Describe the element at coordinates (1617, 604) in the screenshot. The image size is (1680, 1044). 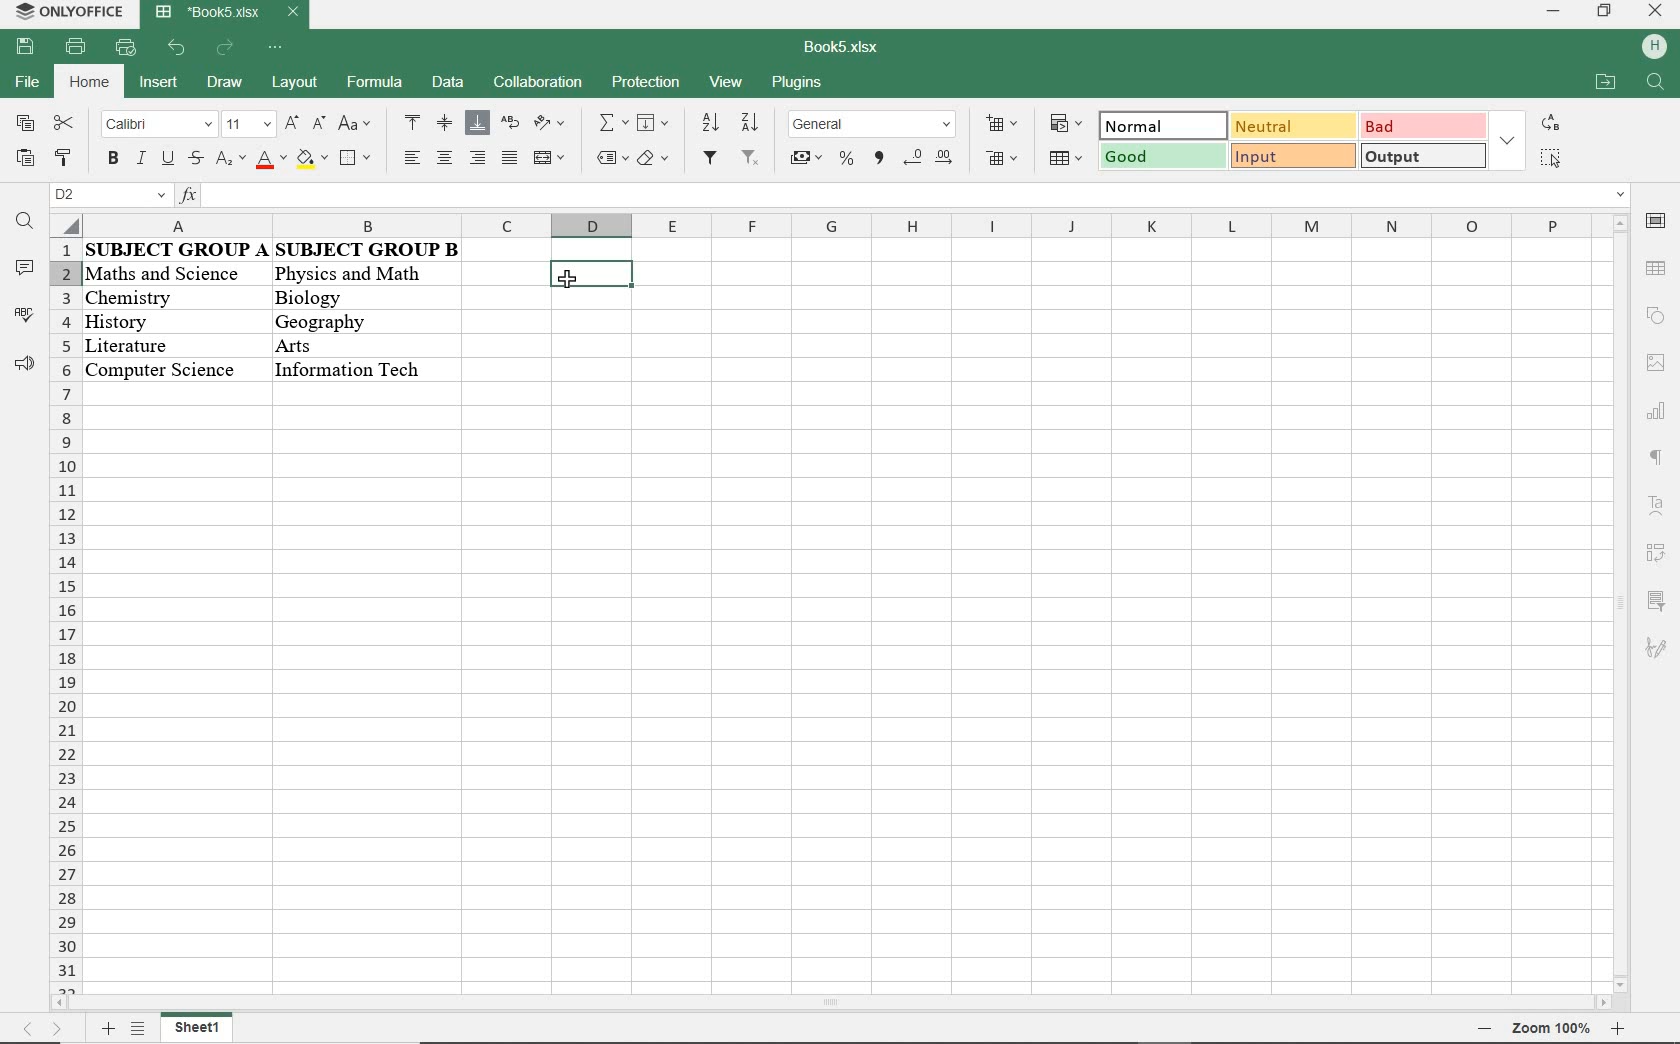
I see `scrollbar` at that location.